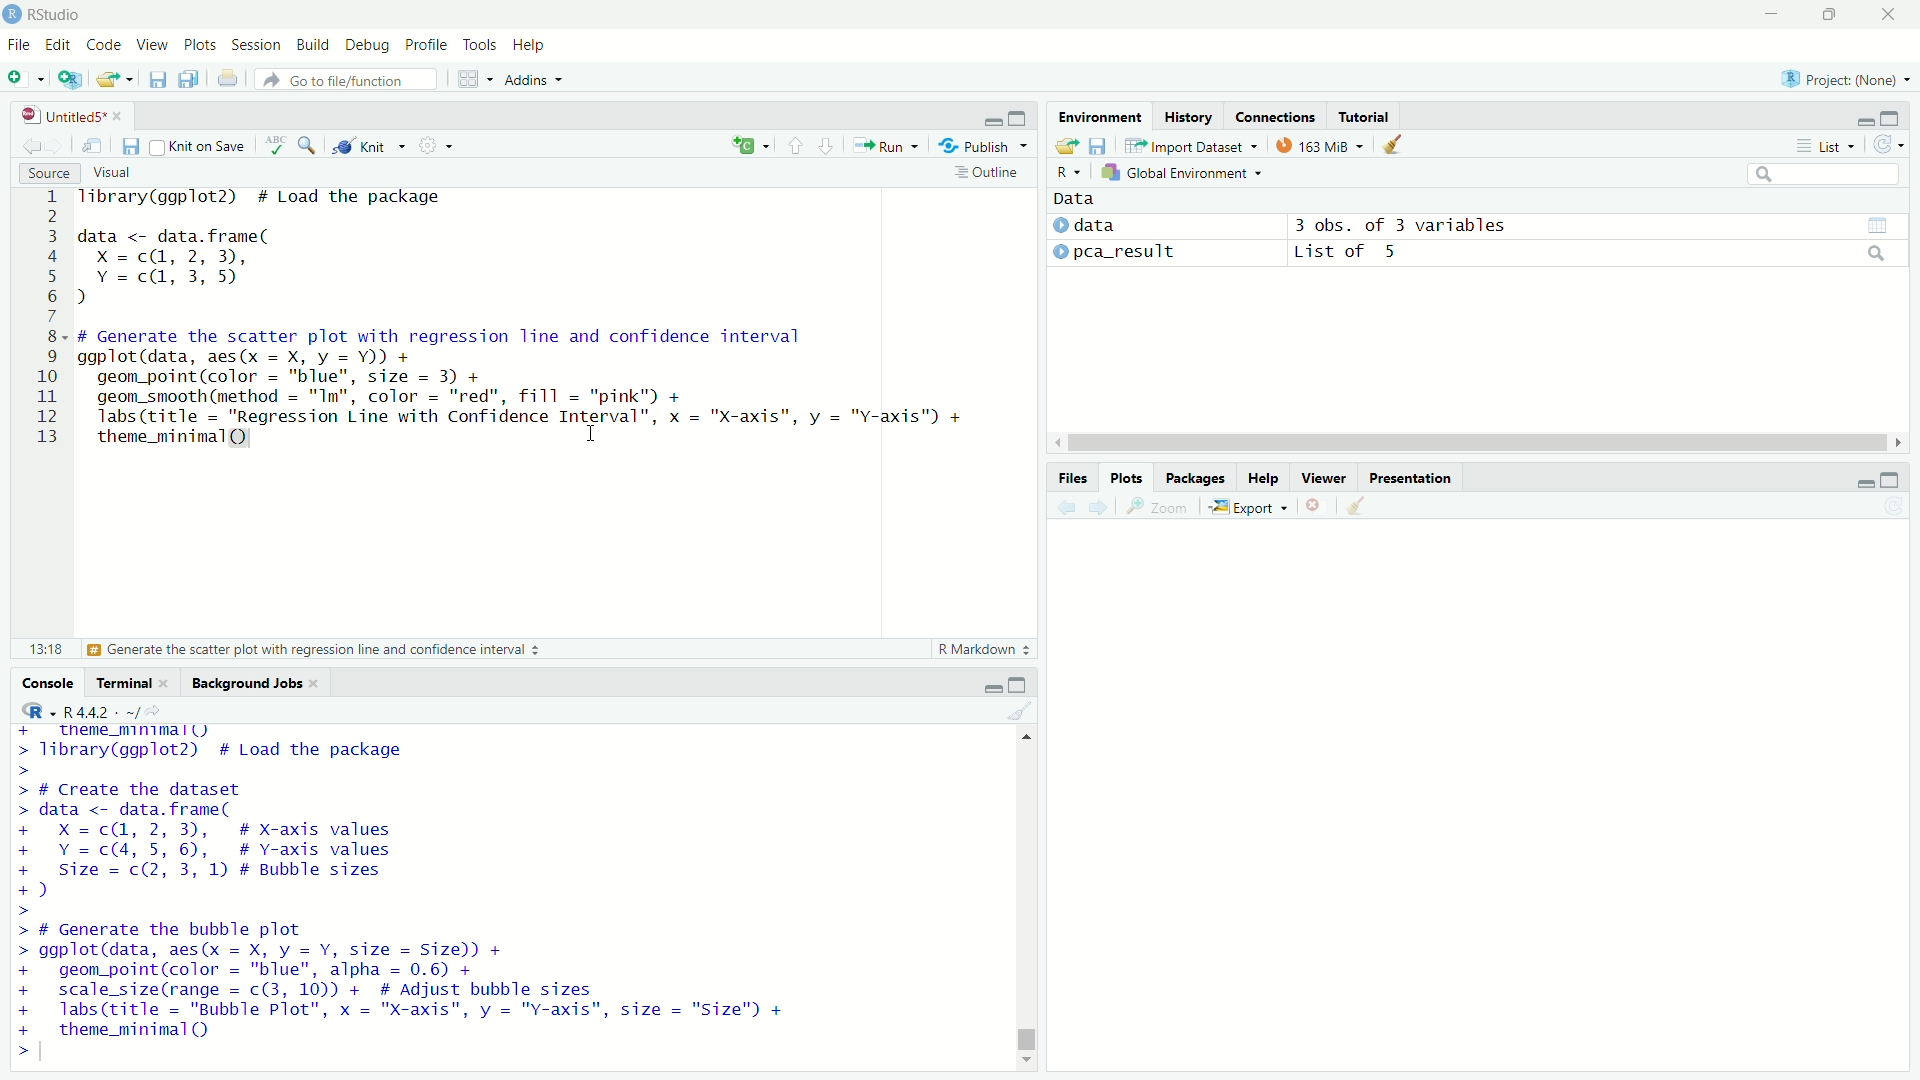 This screenshot has width=1920, height=1080. Describe the element at coordinates (1862, 480) in the screenshot. I see `minimize` at that location.